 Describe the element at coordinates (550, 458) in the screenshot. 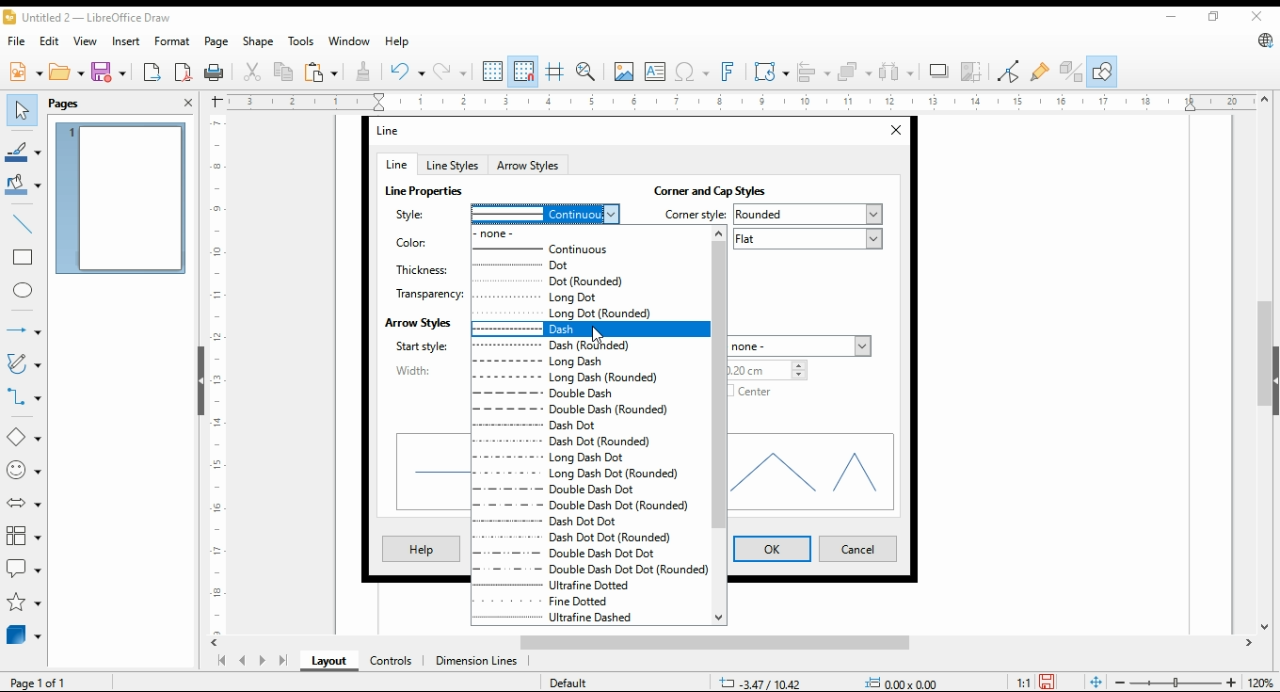

I see `long dash dot` at that location.